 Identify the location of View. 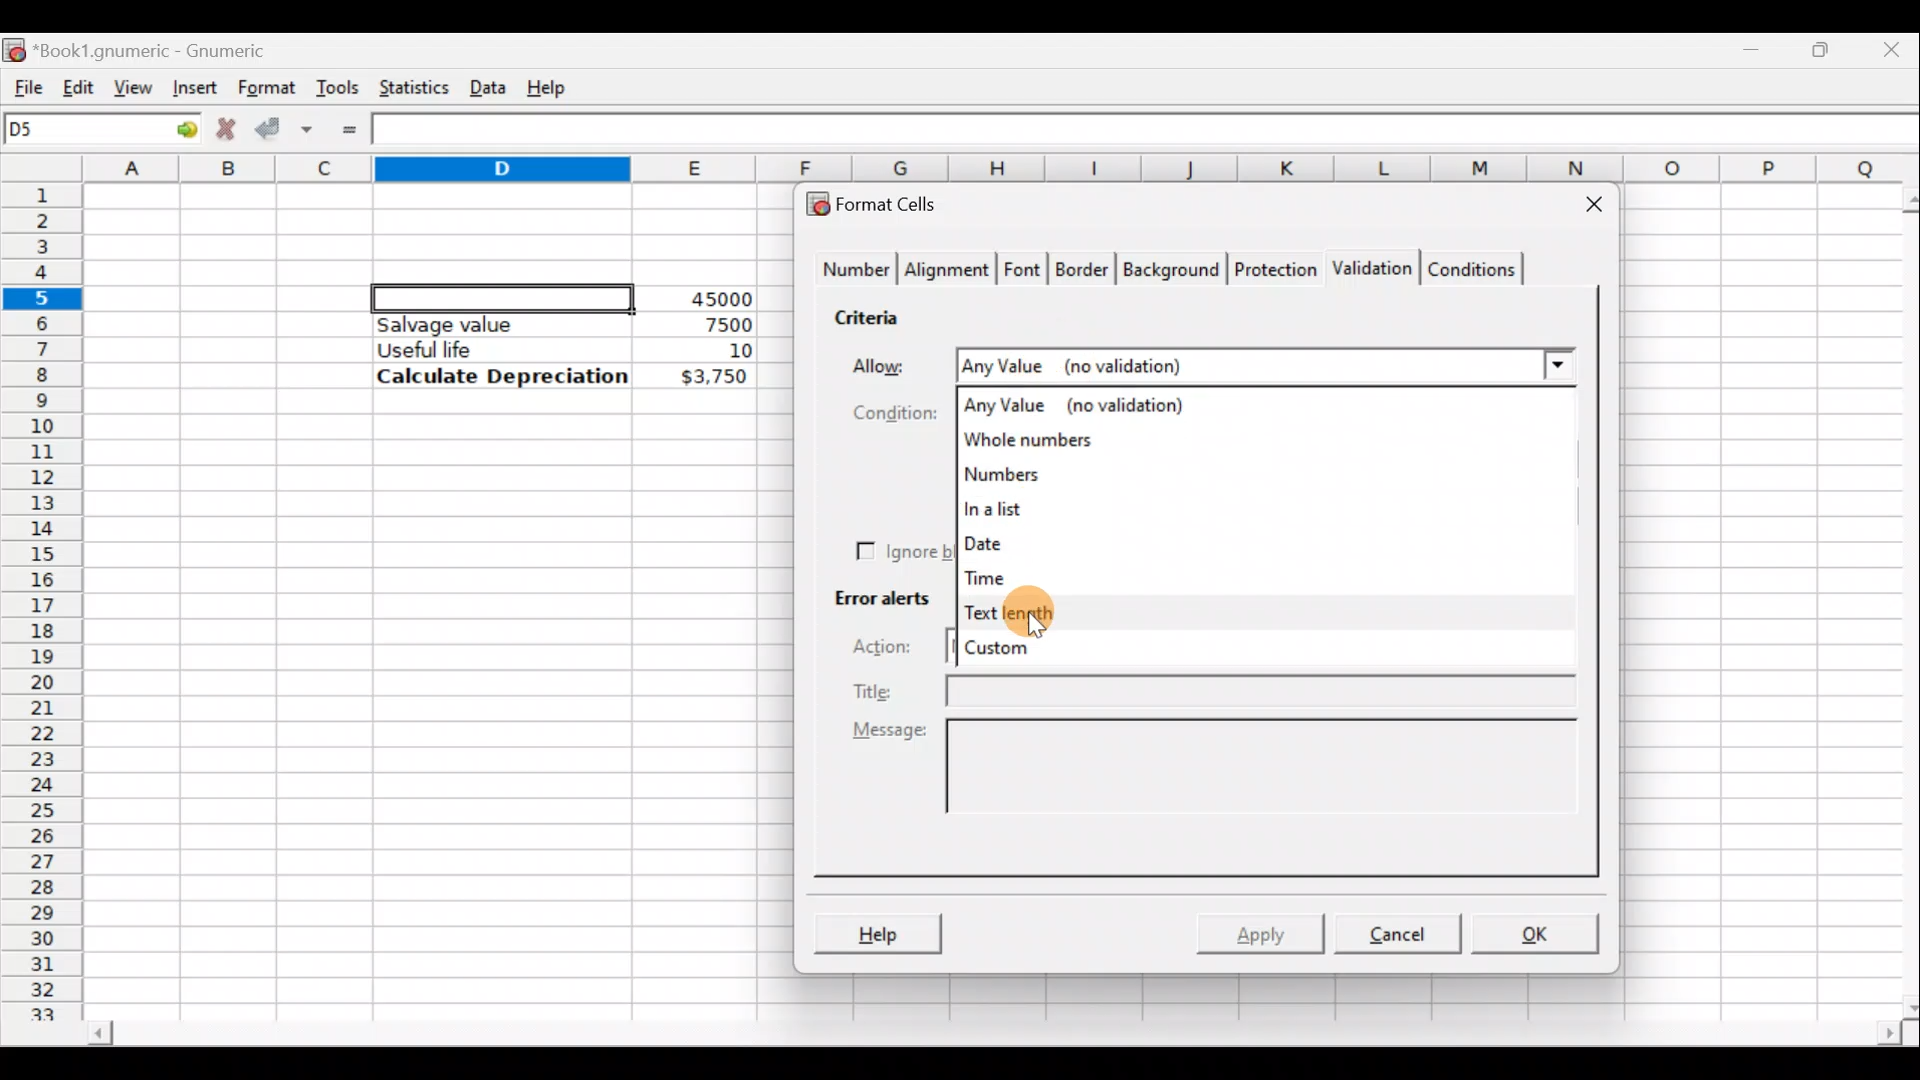
(134, 86).